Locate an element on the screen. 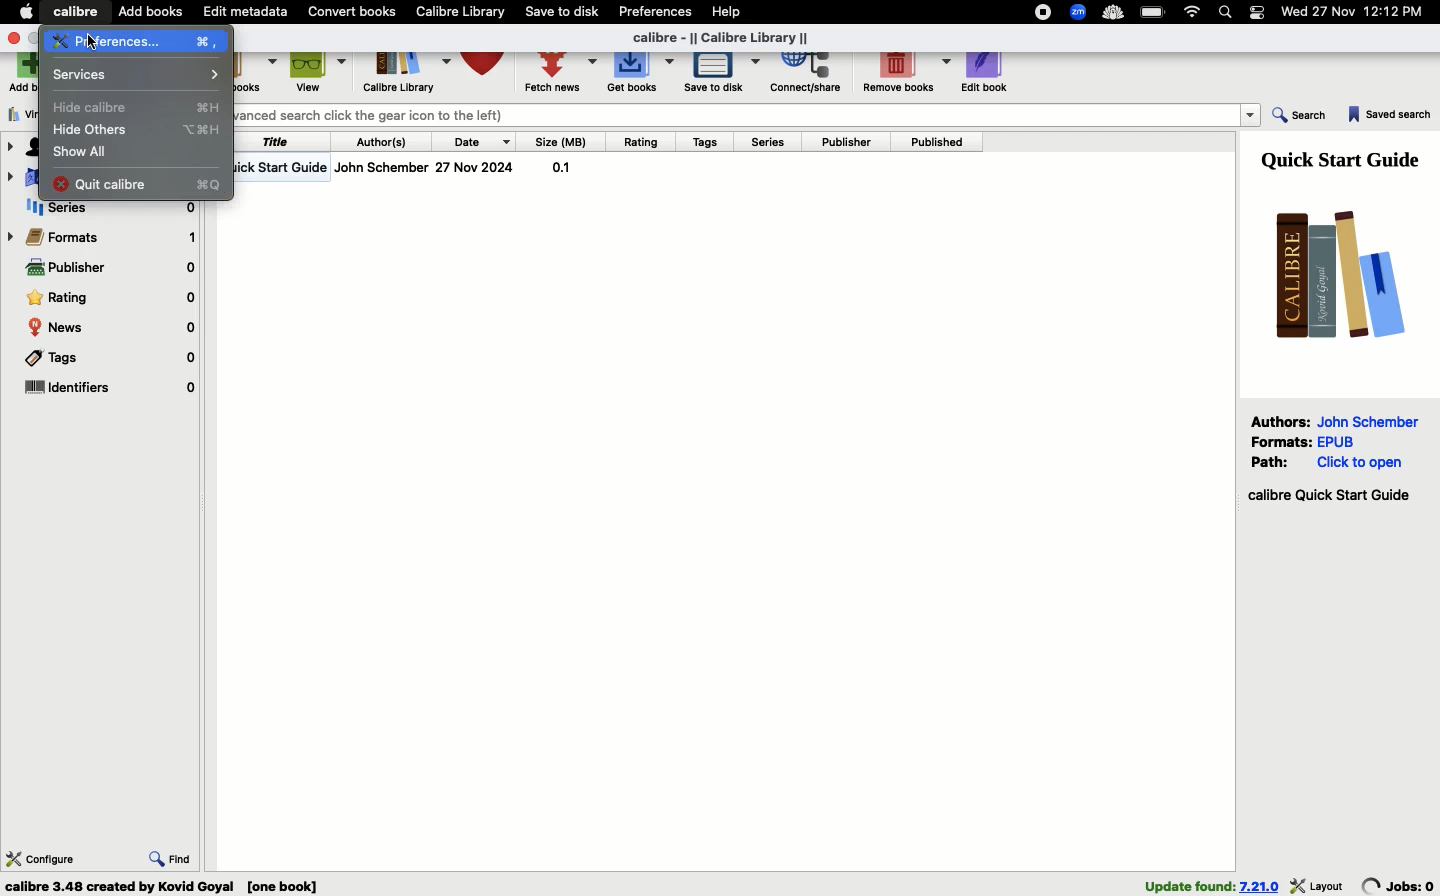 The image size is (1440, 896). Preferences is located at coordinates (132, 39).